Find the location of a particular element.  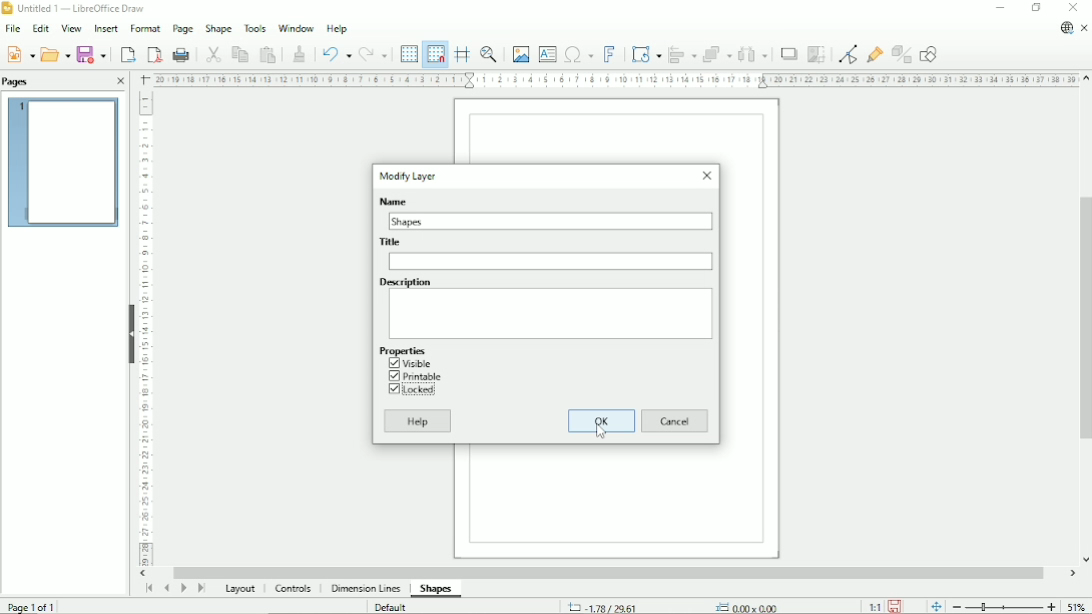

Zoom & pan is located at coordinates (487, 52).